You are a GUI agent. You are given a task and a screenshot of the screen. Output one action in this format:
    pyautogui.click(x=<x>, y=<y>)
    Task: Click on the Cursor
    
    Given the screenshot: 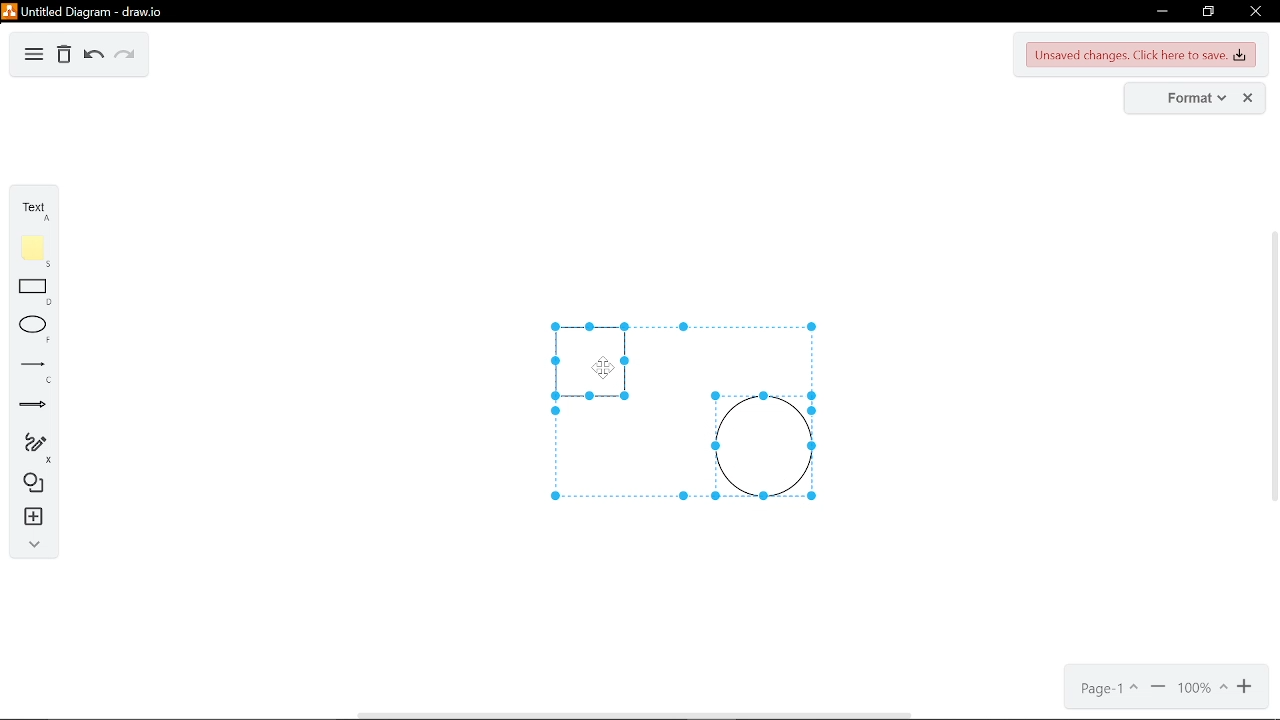 What is the action you would take?
    pyautogui.click(x=602, y=368)
    